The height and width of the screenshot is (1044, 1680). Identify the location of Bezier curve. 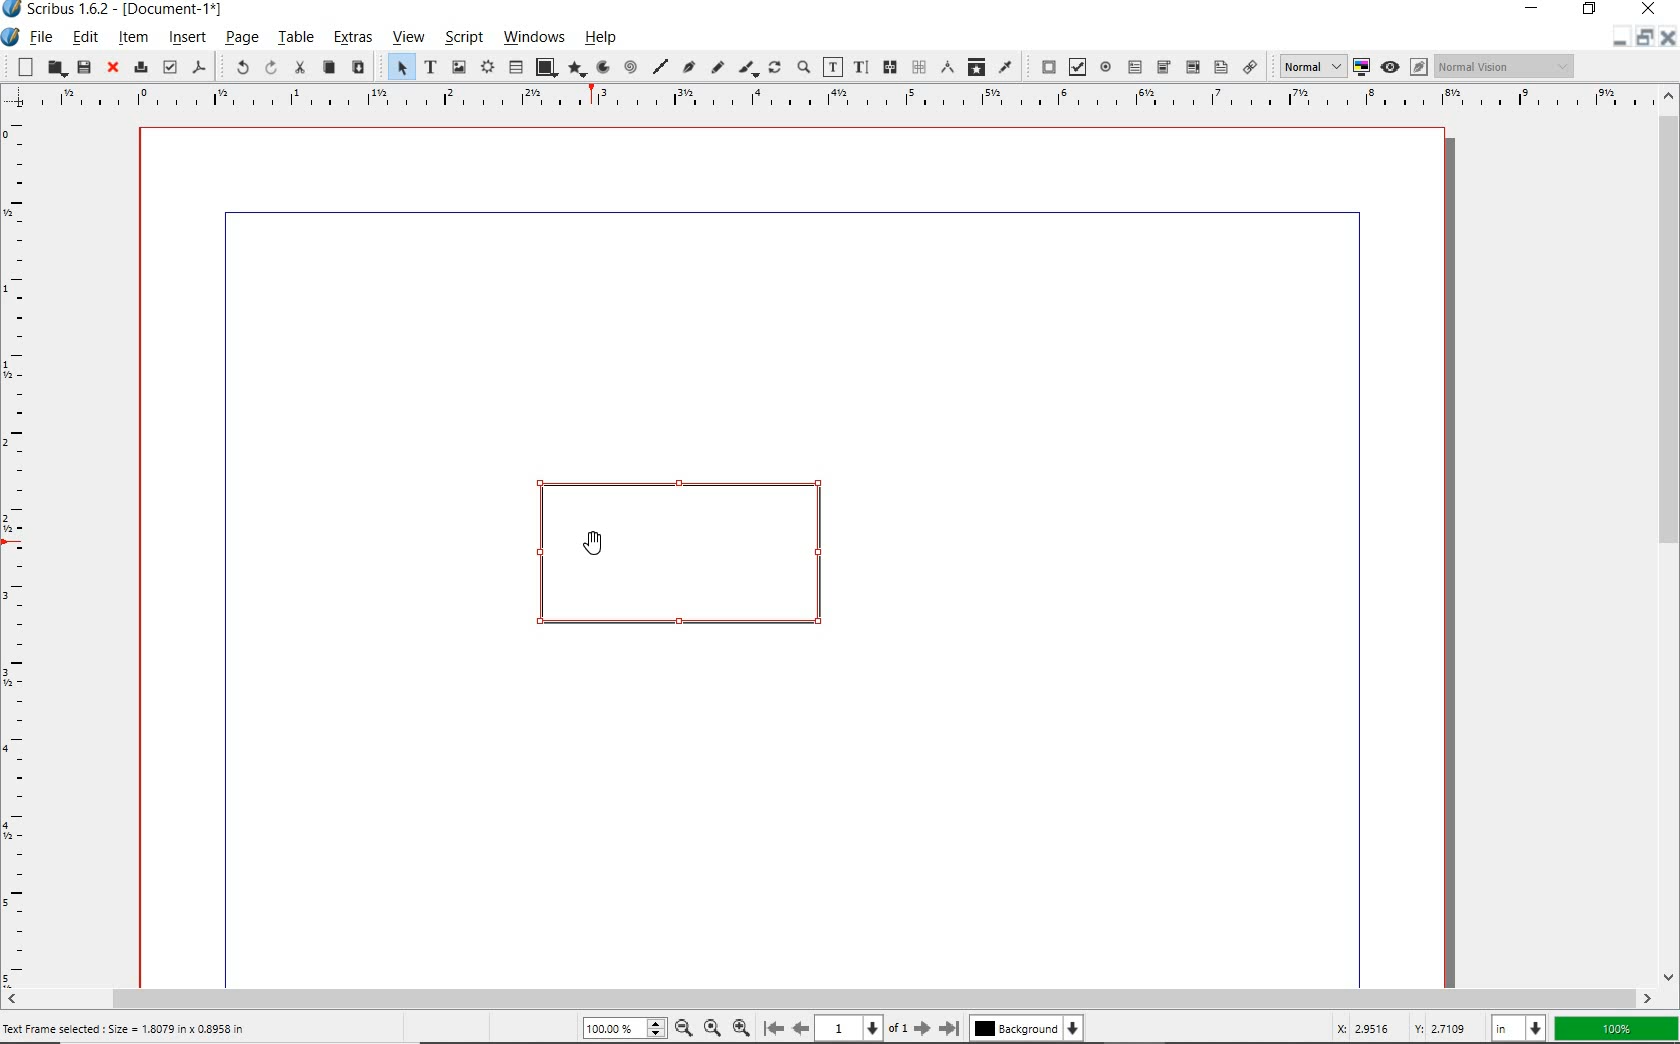
(688, 66).